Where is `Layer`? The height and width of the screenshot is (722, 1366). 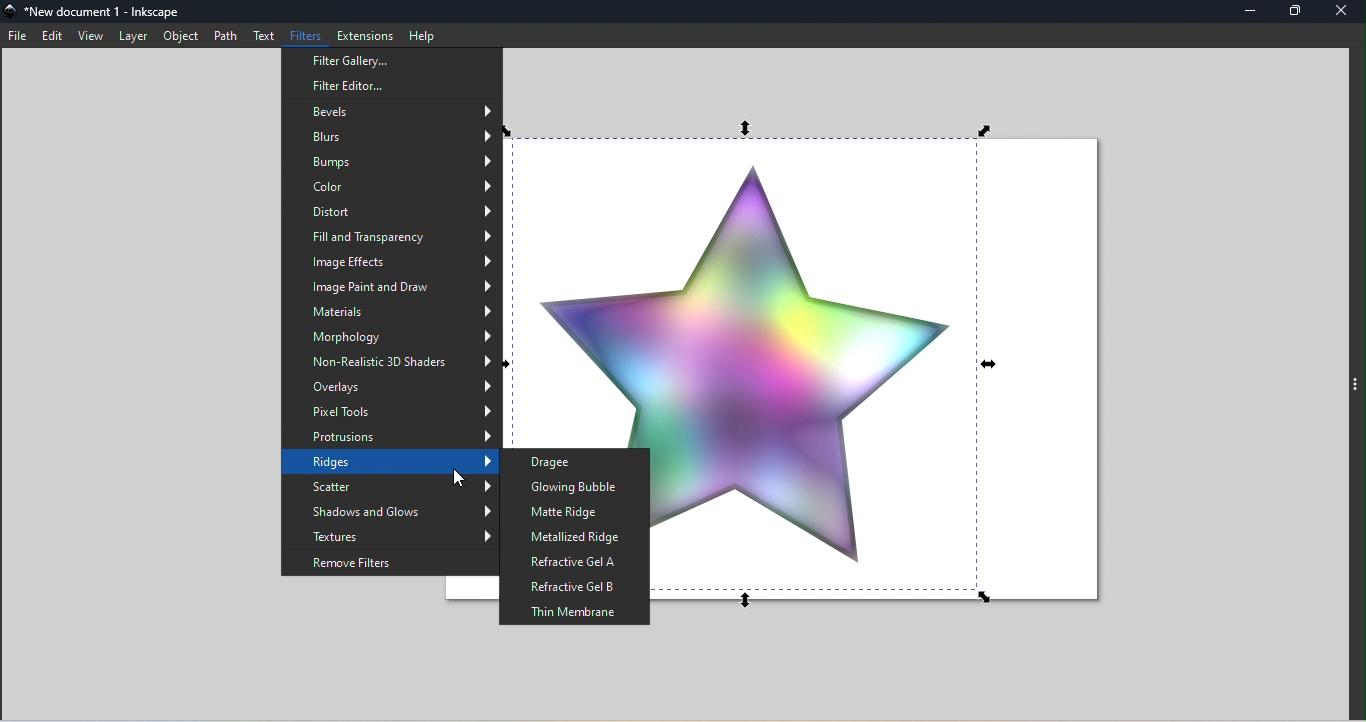 Layer is located at coordinates (132, 37).